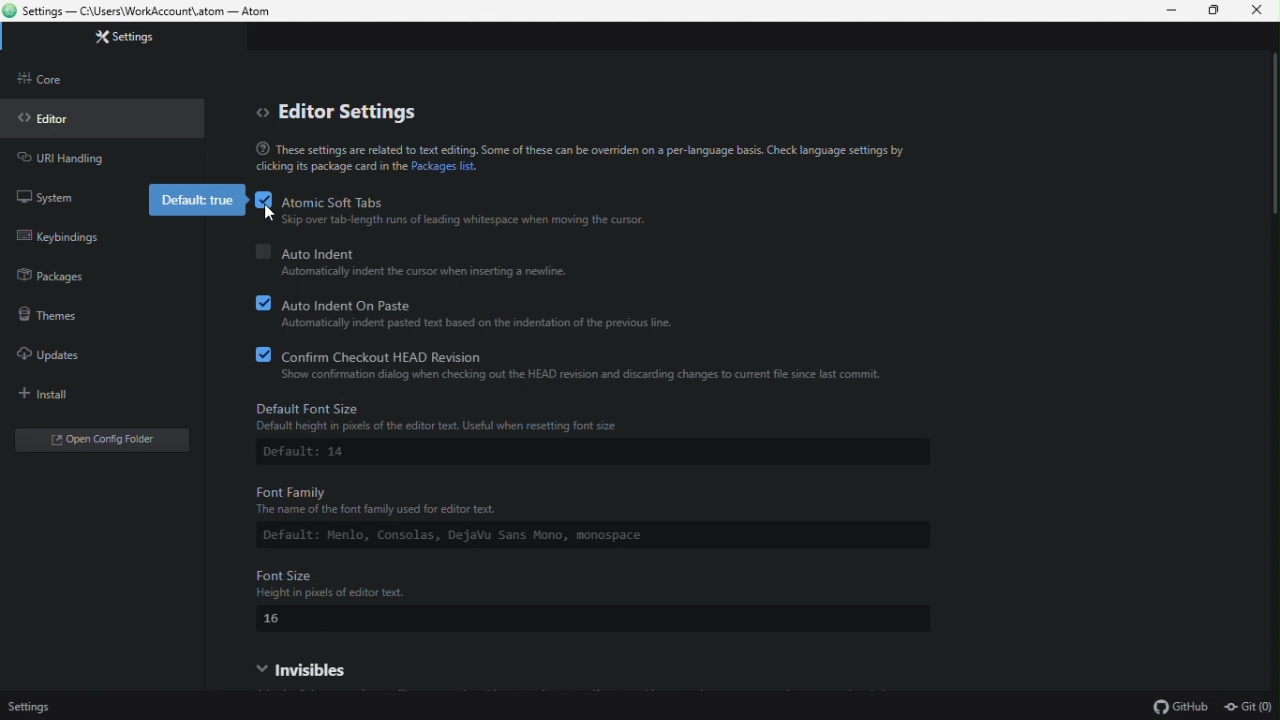 This screenshot has width=1280, height=720. I want to click on  Settings — C:\Users\WorkAccount\.atom — Atom, so click(153, 12).